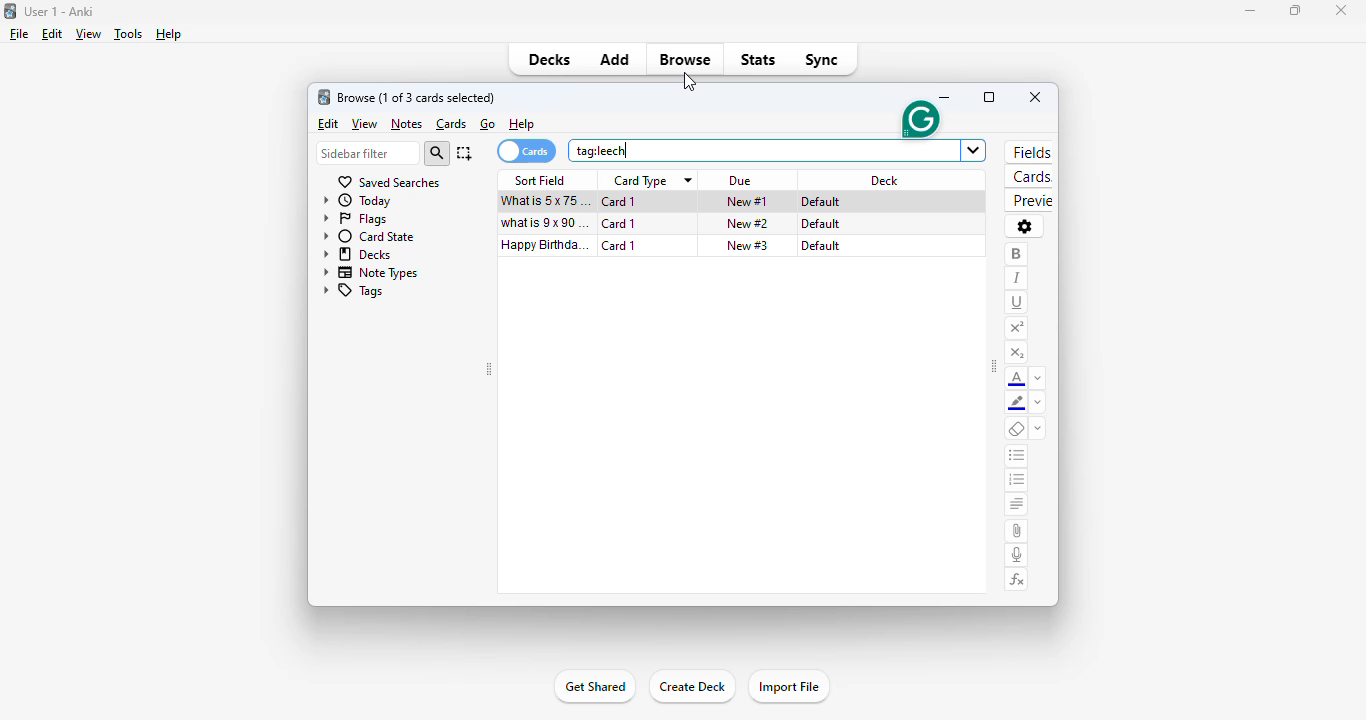 The height and width of the screenshot is (720, 1366). Describe the element at coordinates (1016, 532) in the screenshot. I see `attach pictures/audio/video` at that location.